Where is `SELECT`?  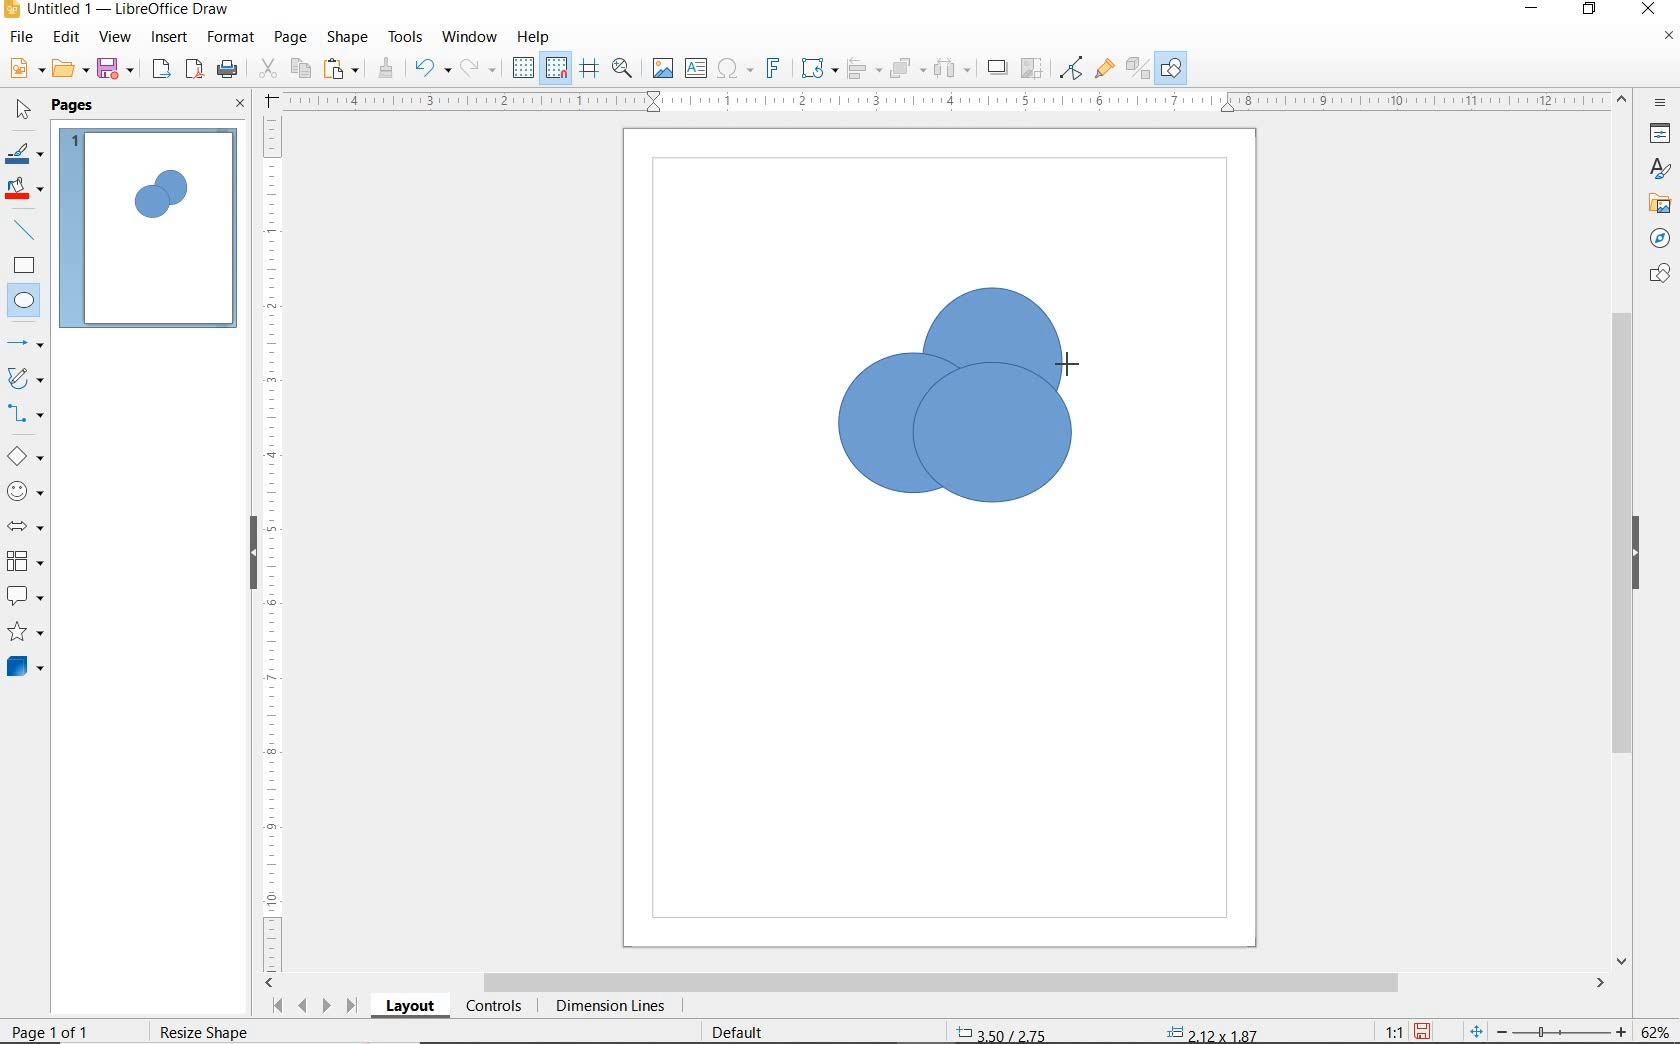 SELECT is located at coordinates (24, 111).